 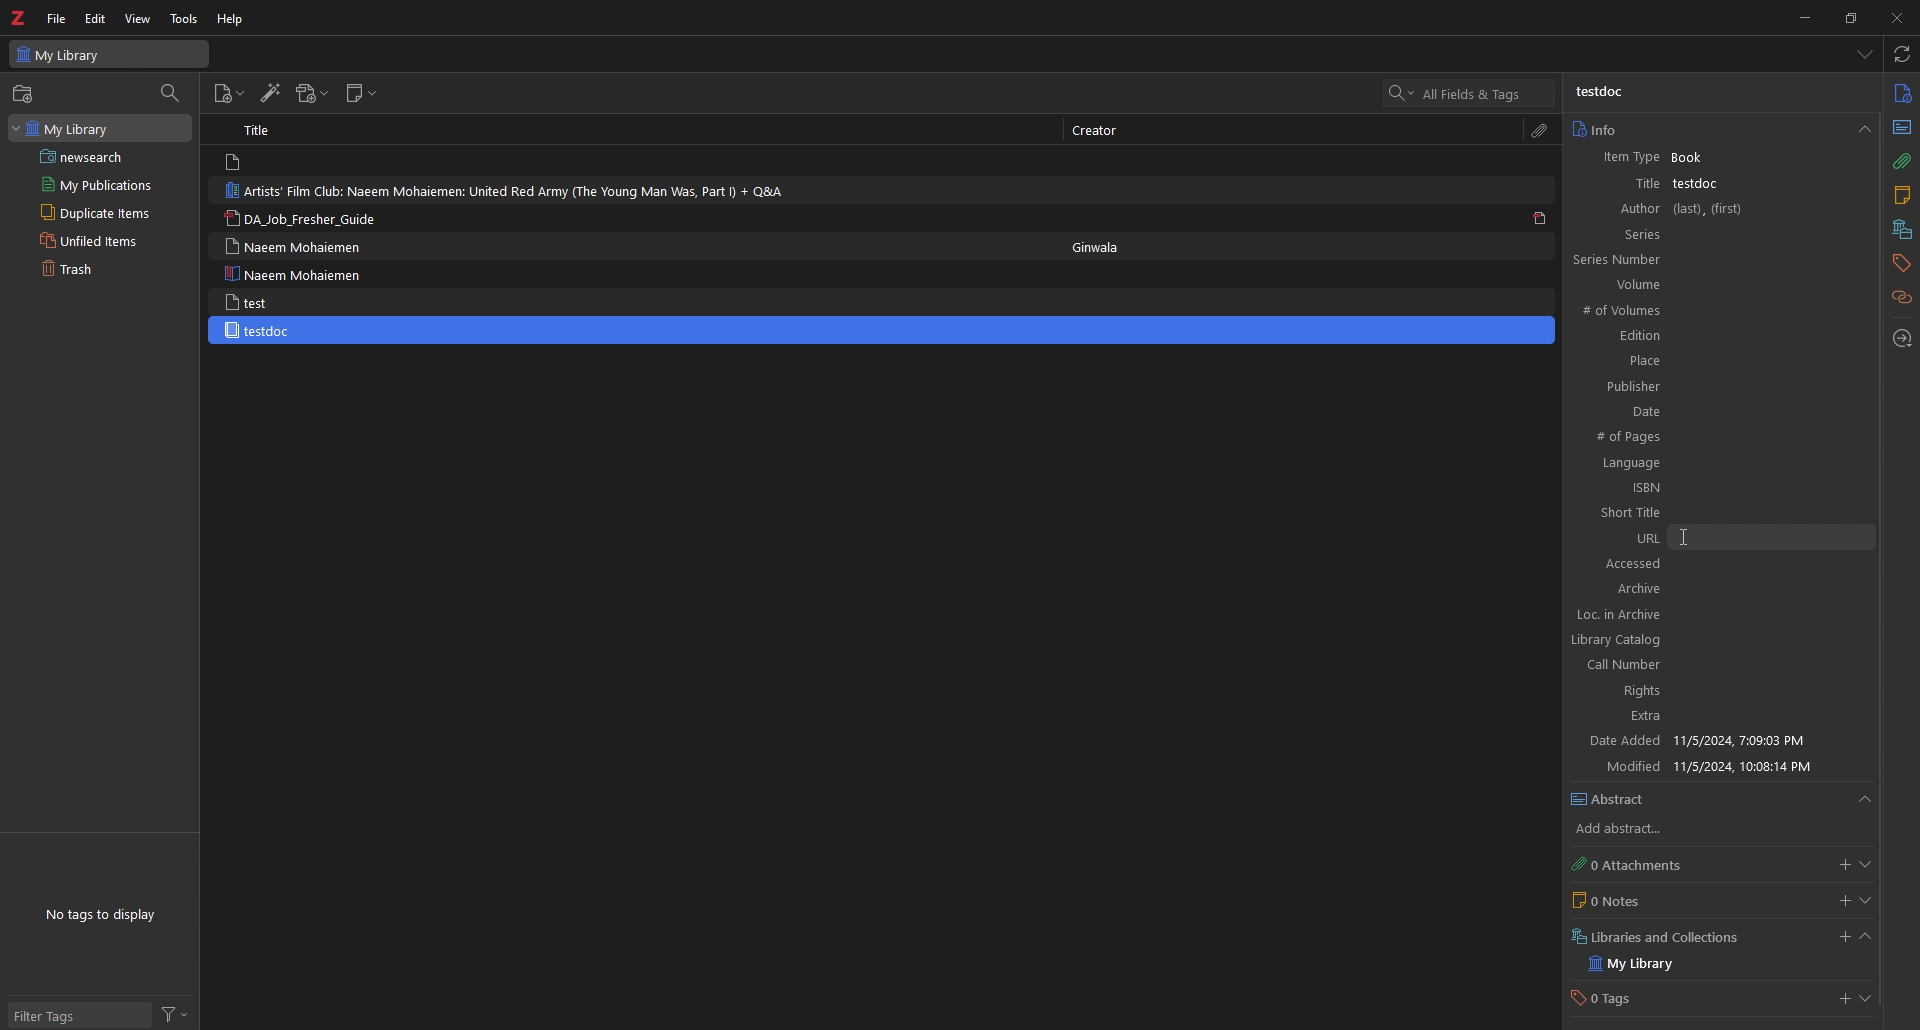 What do you see at coordinates (1714, 742) in the screenshot?
I see `Date Added 11/5/2024, 7:09:03 PM` at bounding box center [1714, 742].